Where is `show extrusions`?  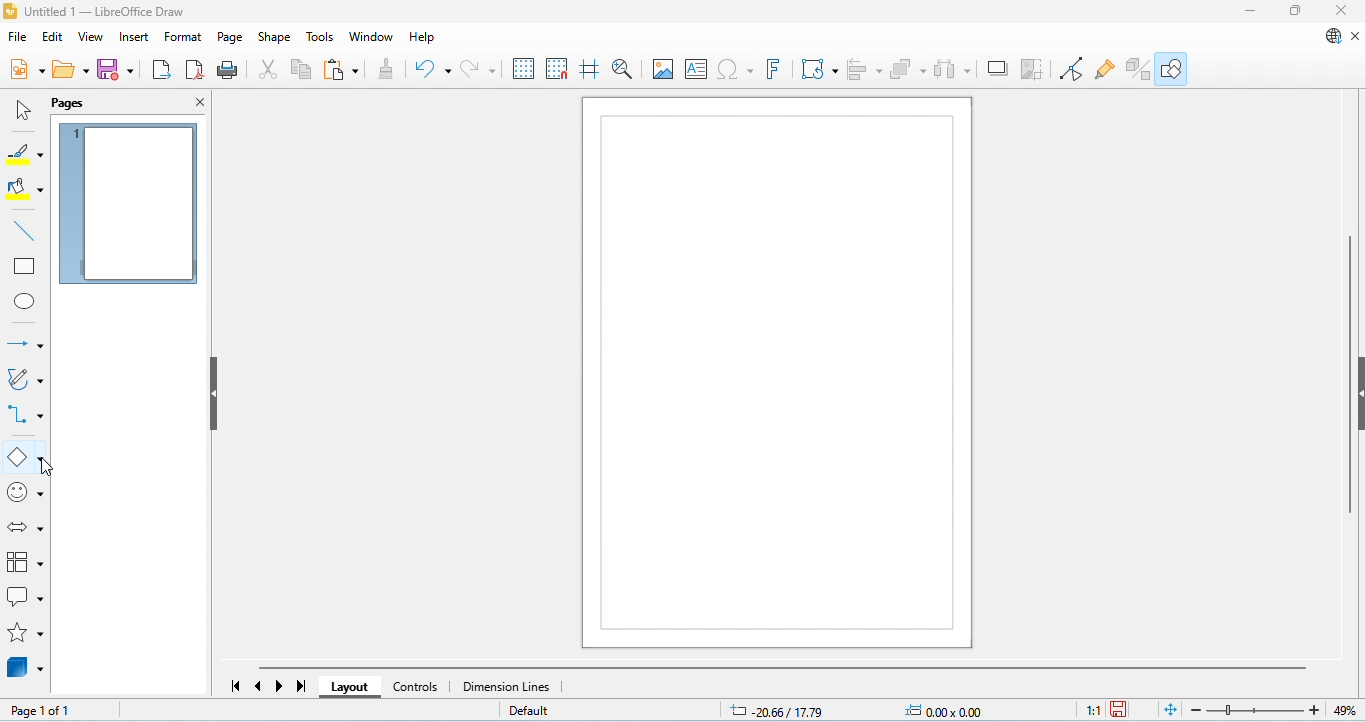 show extrusions is located at coordinates (1138, 70).